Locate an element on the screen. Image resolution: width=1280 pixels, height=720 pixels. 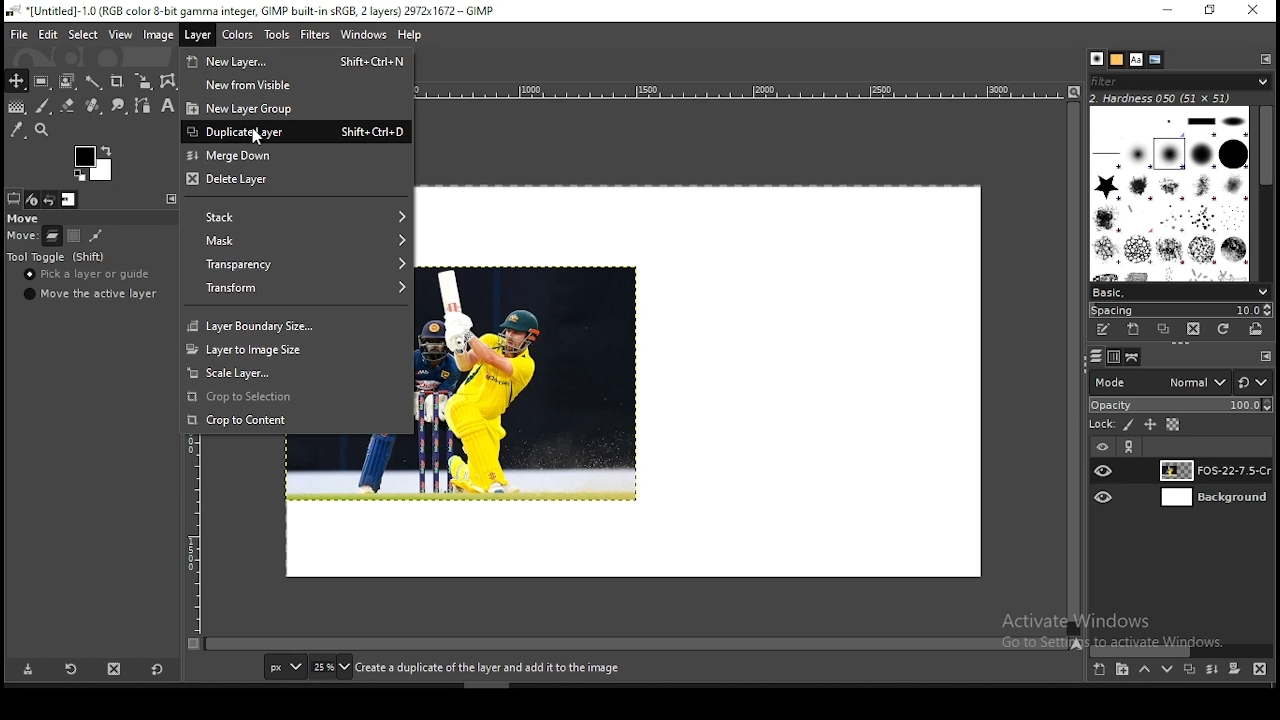
file is located at coordinates (19, 33).